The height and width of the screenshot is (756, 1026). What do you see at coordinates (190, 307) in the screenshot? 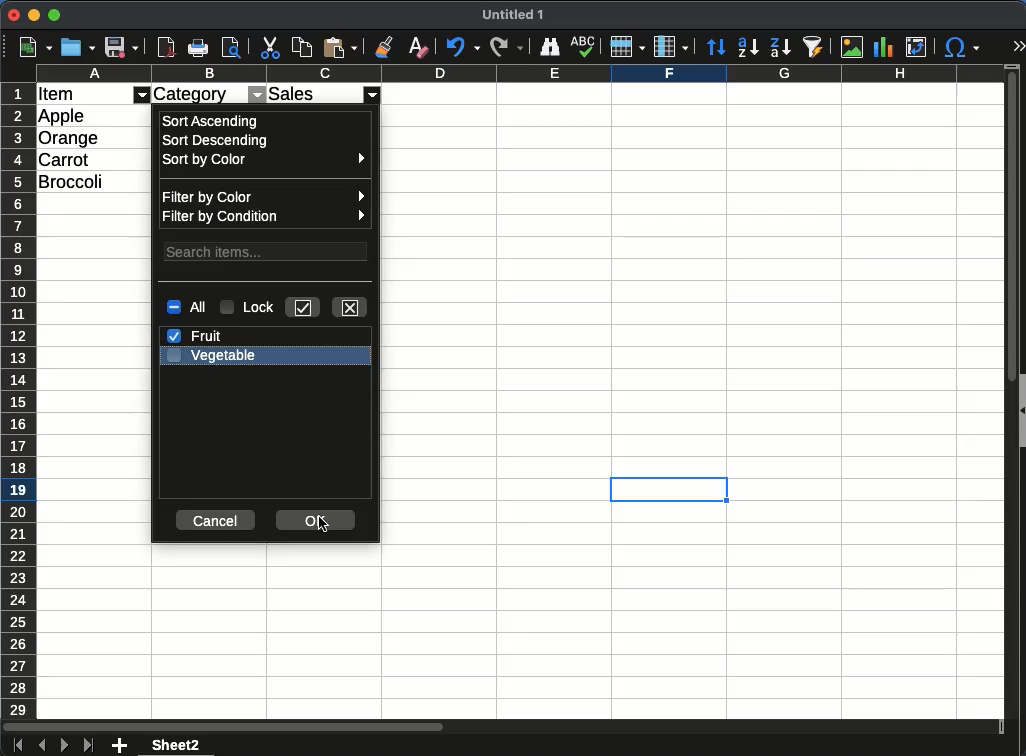
I see `all` at bounding box center [190, 307].